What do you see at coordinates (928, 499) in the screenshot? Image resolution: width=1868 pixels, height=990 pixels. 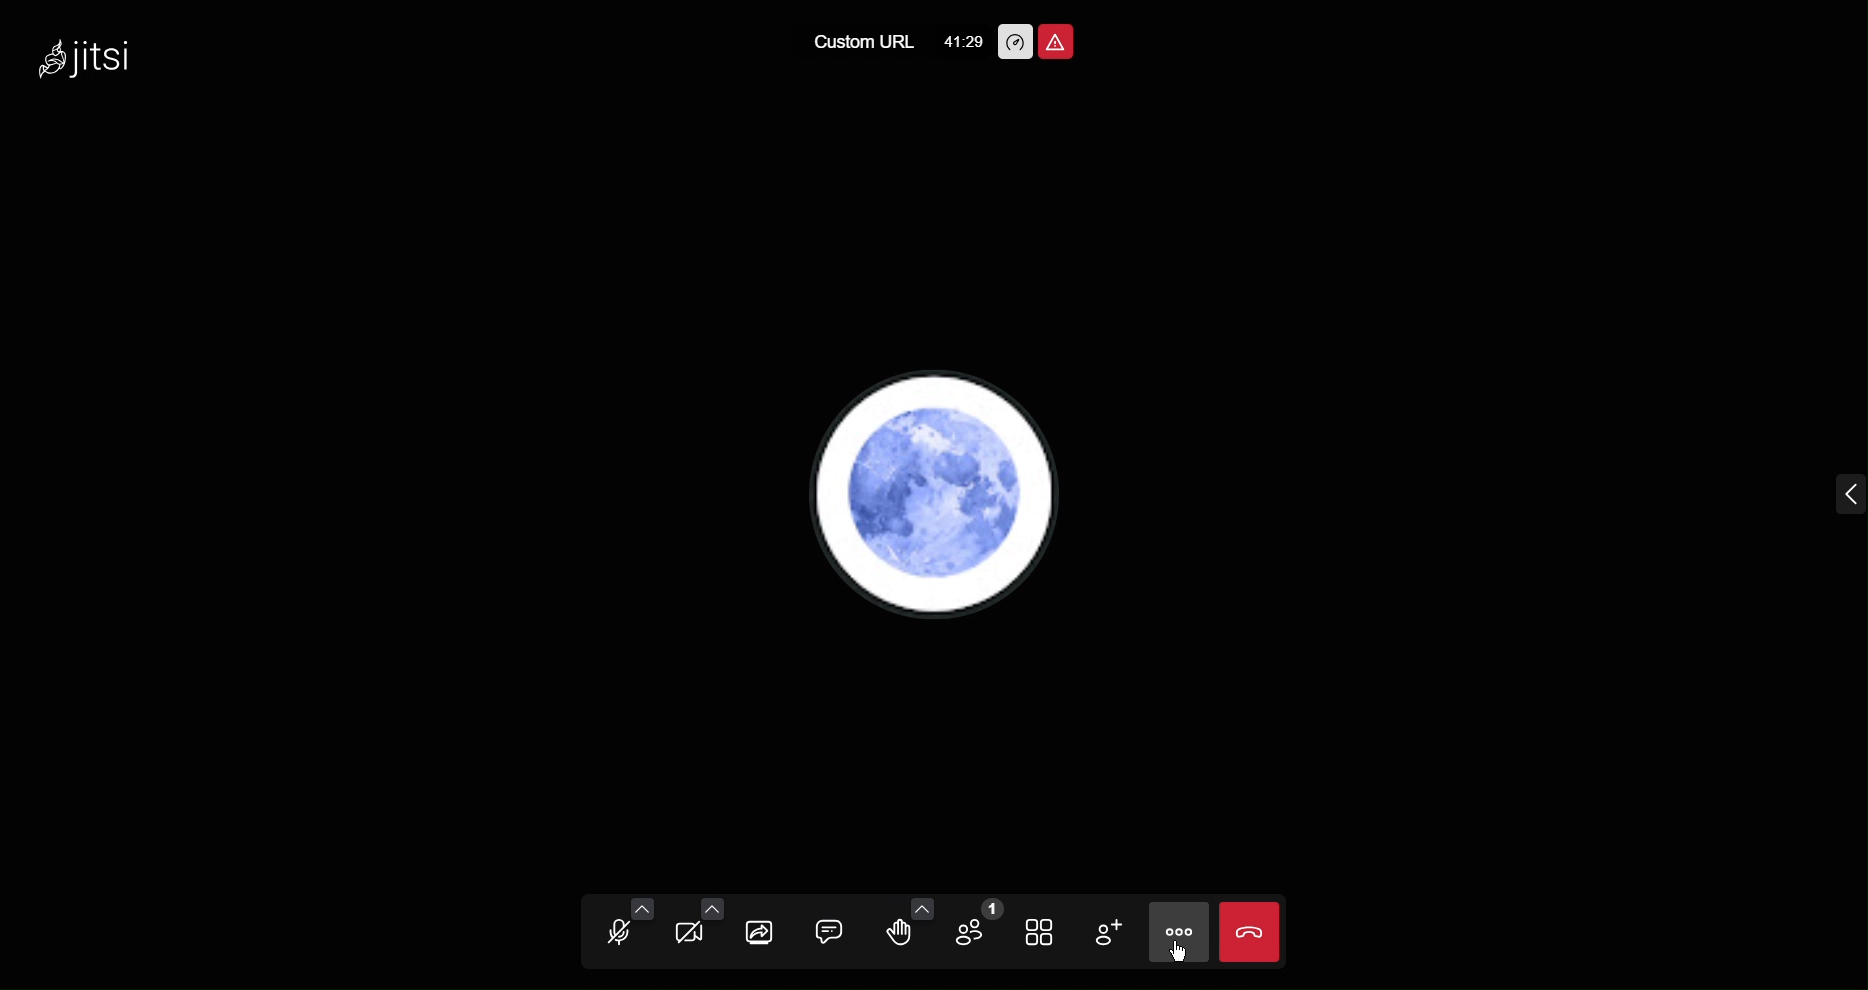 I see `Account Profile Picture` at bounding box center [928, 499].